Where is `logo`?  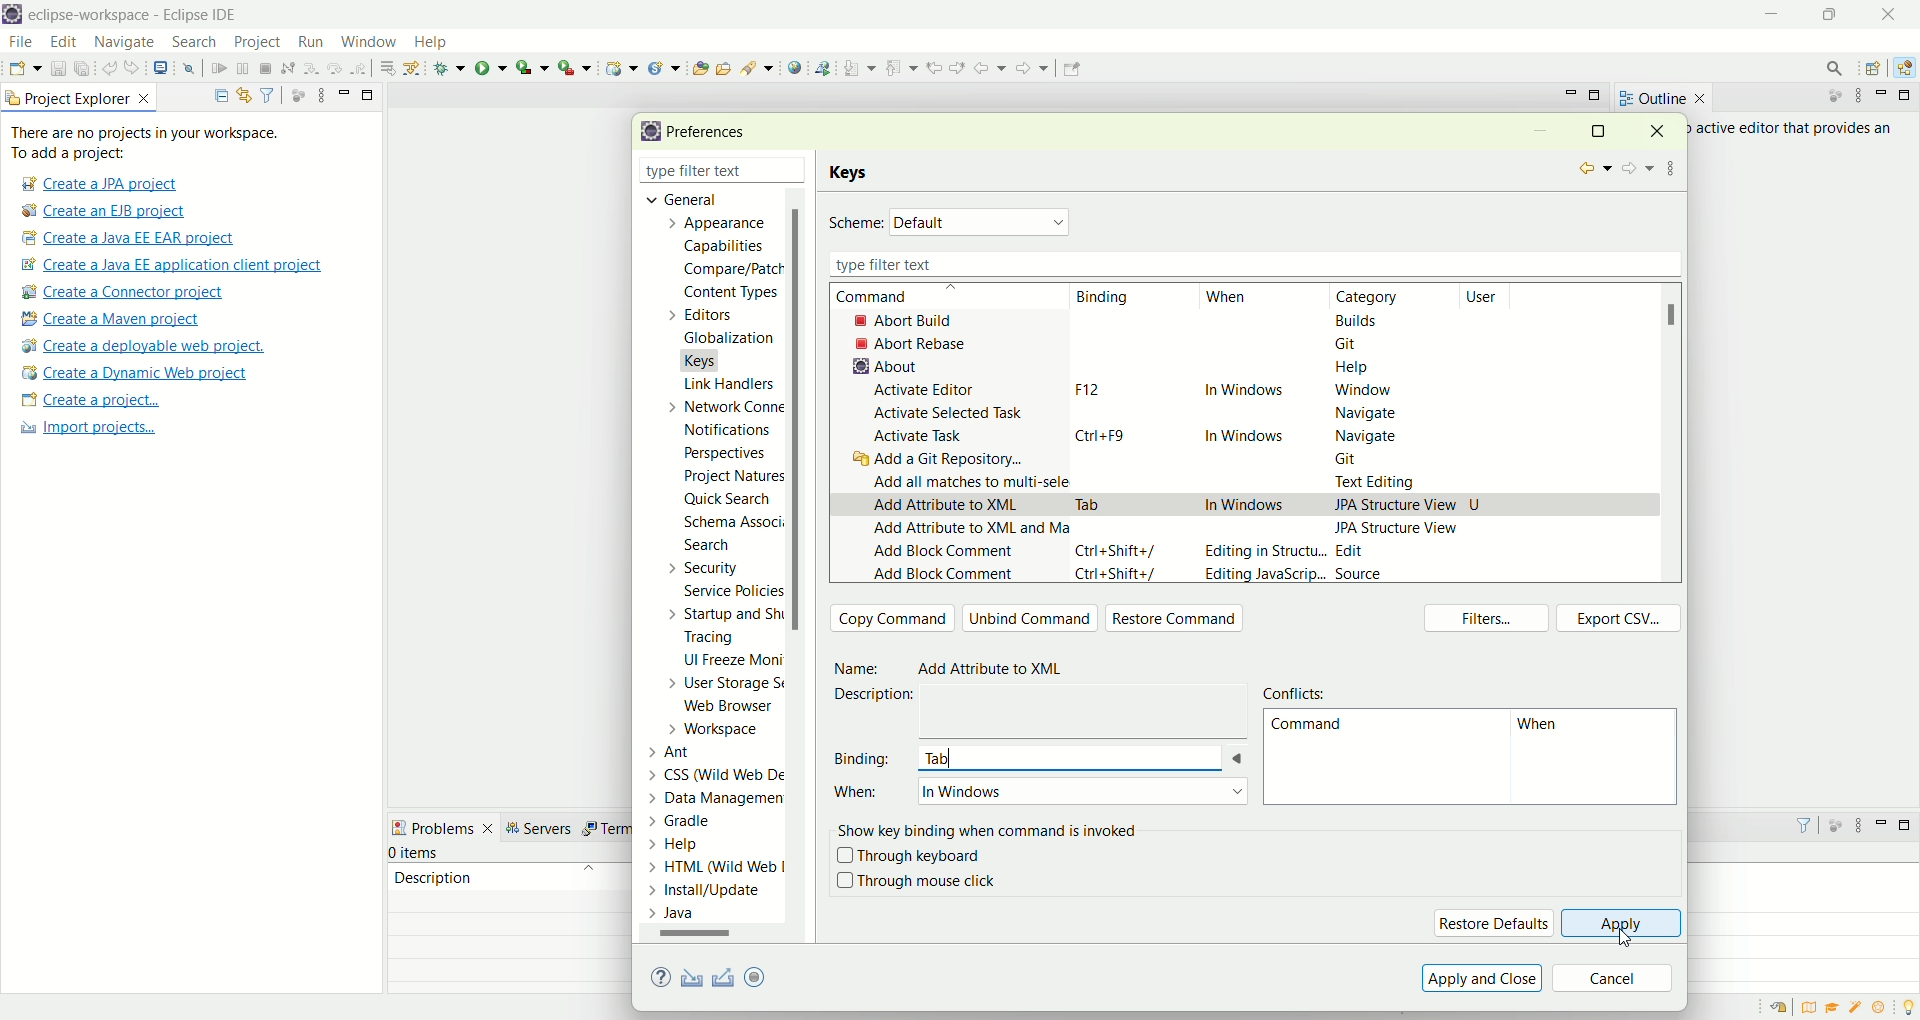 logo is located at coordinates (12, 16).